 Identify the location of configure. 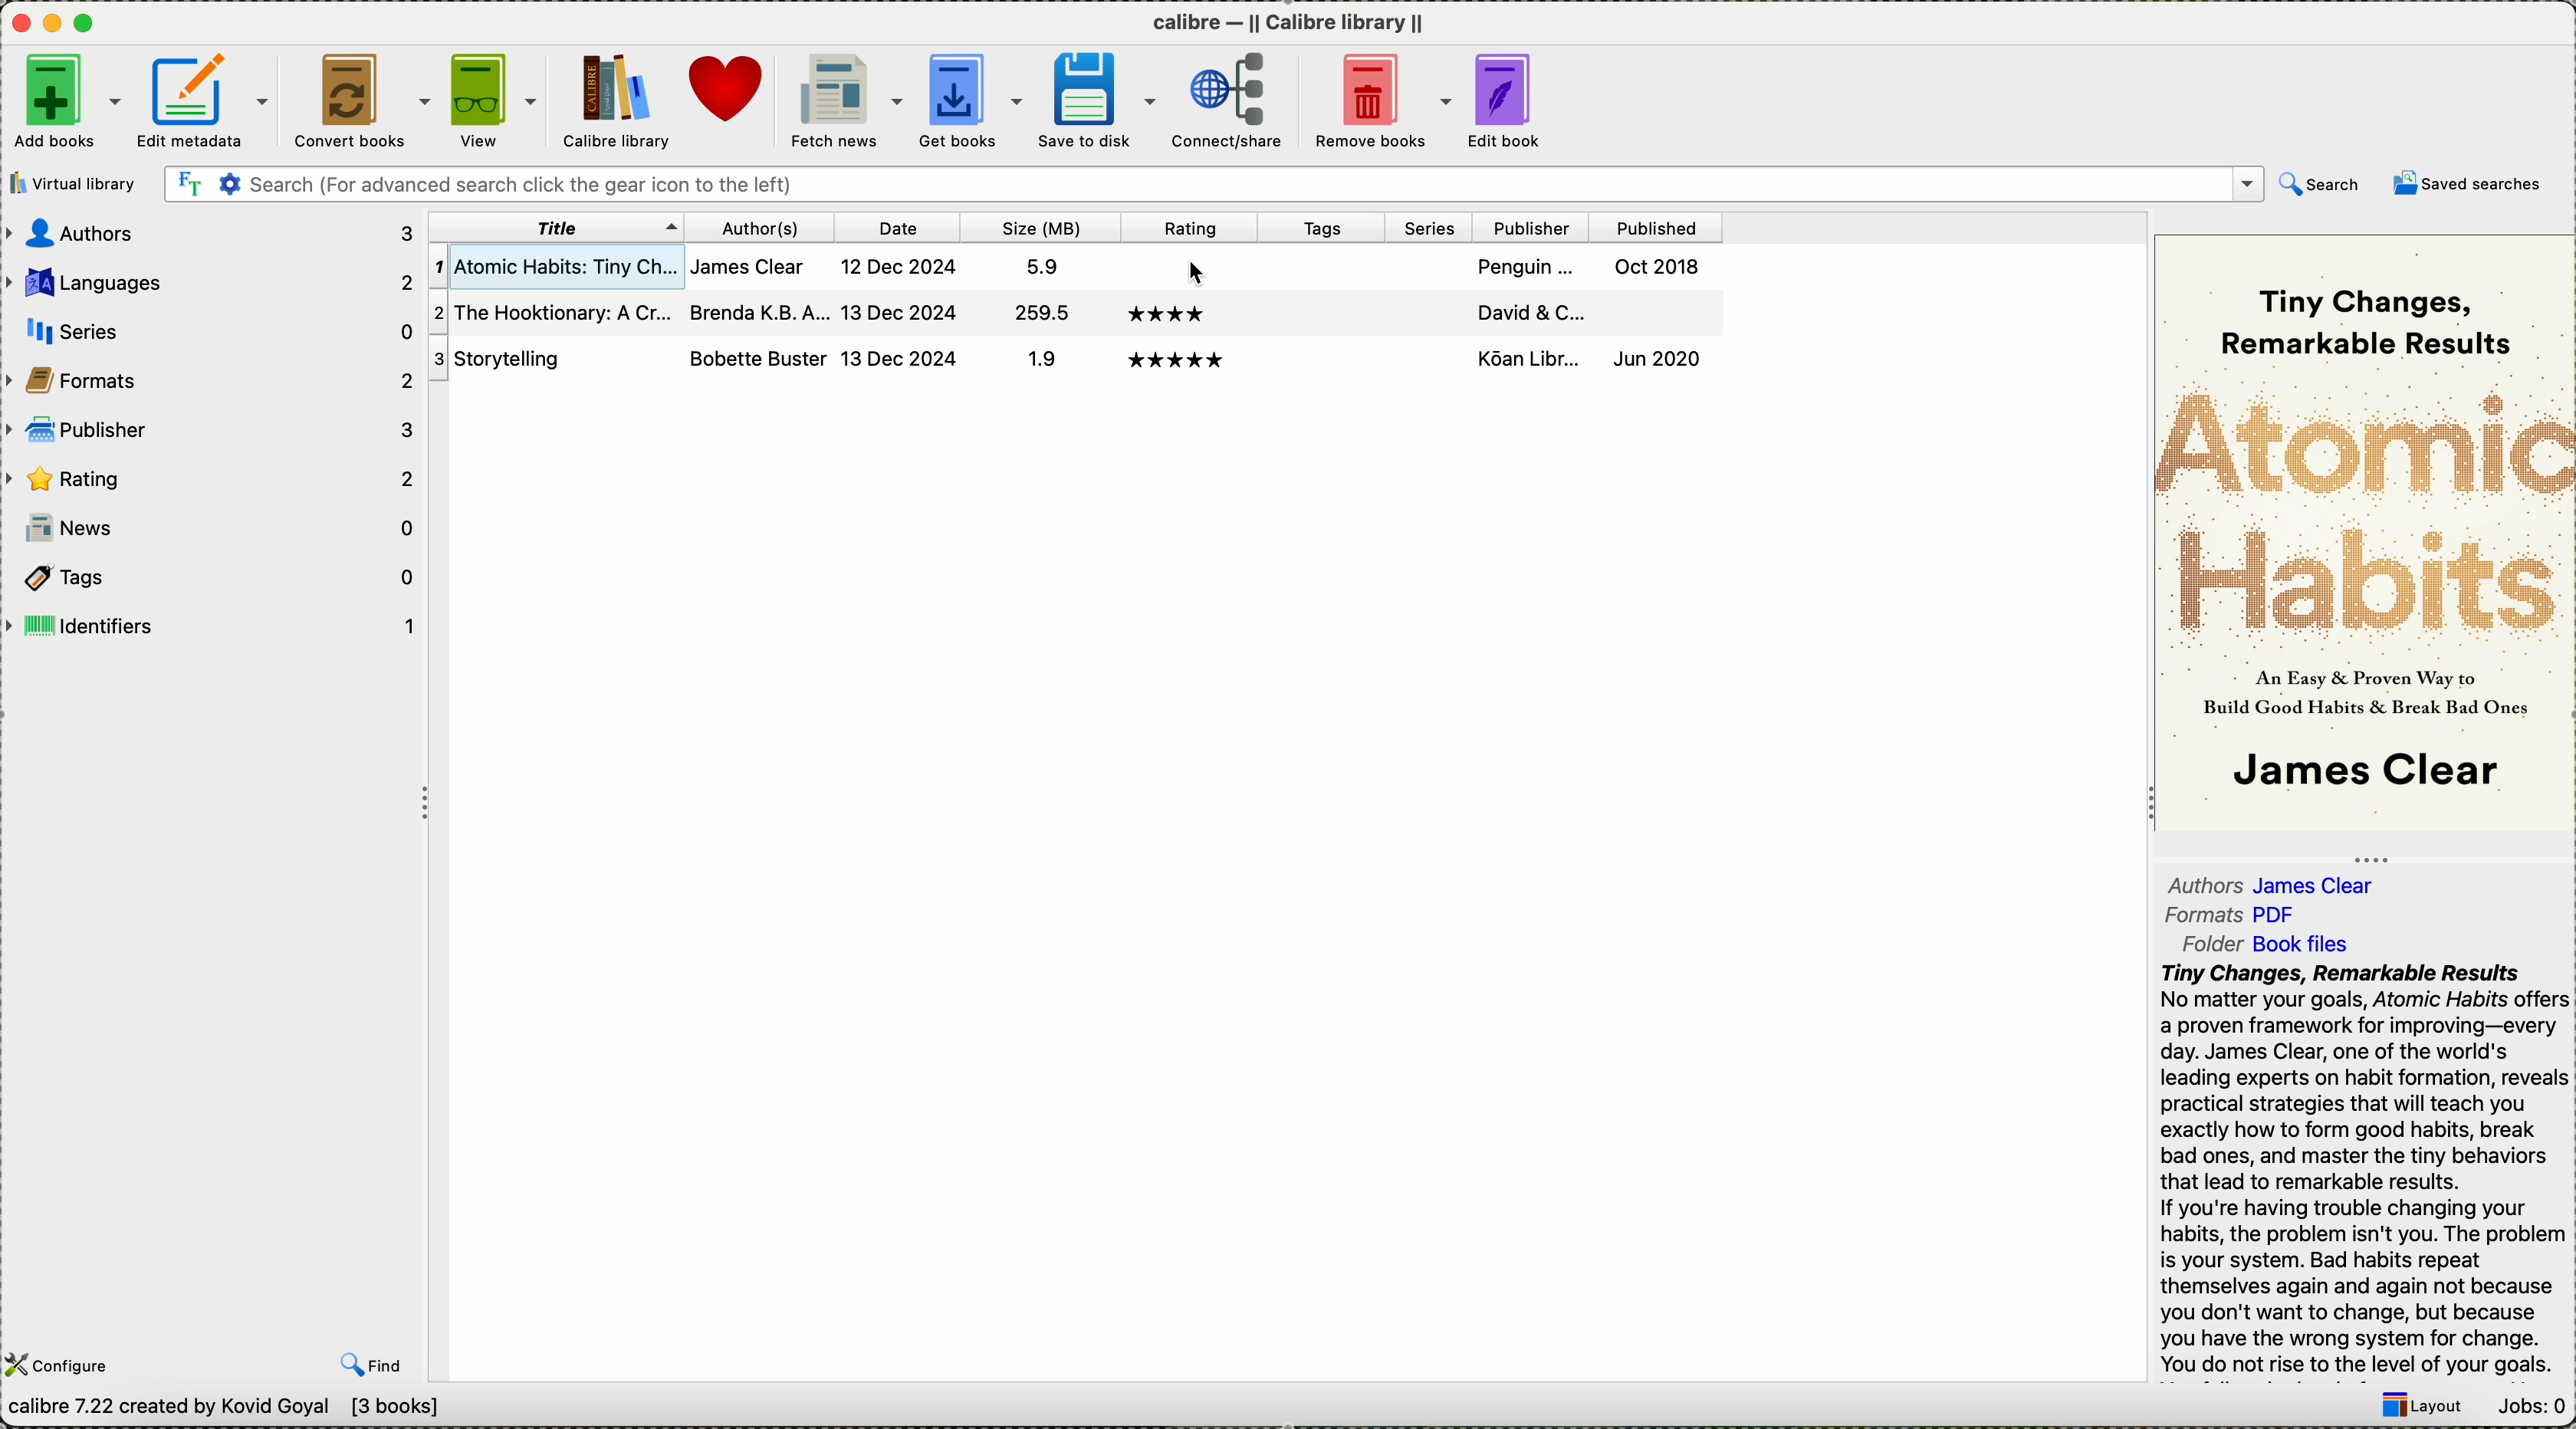
(66, 1363).